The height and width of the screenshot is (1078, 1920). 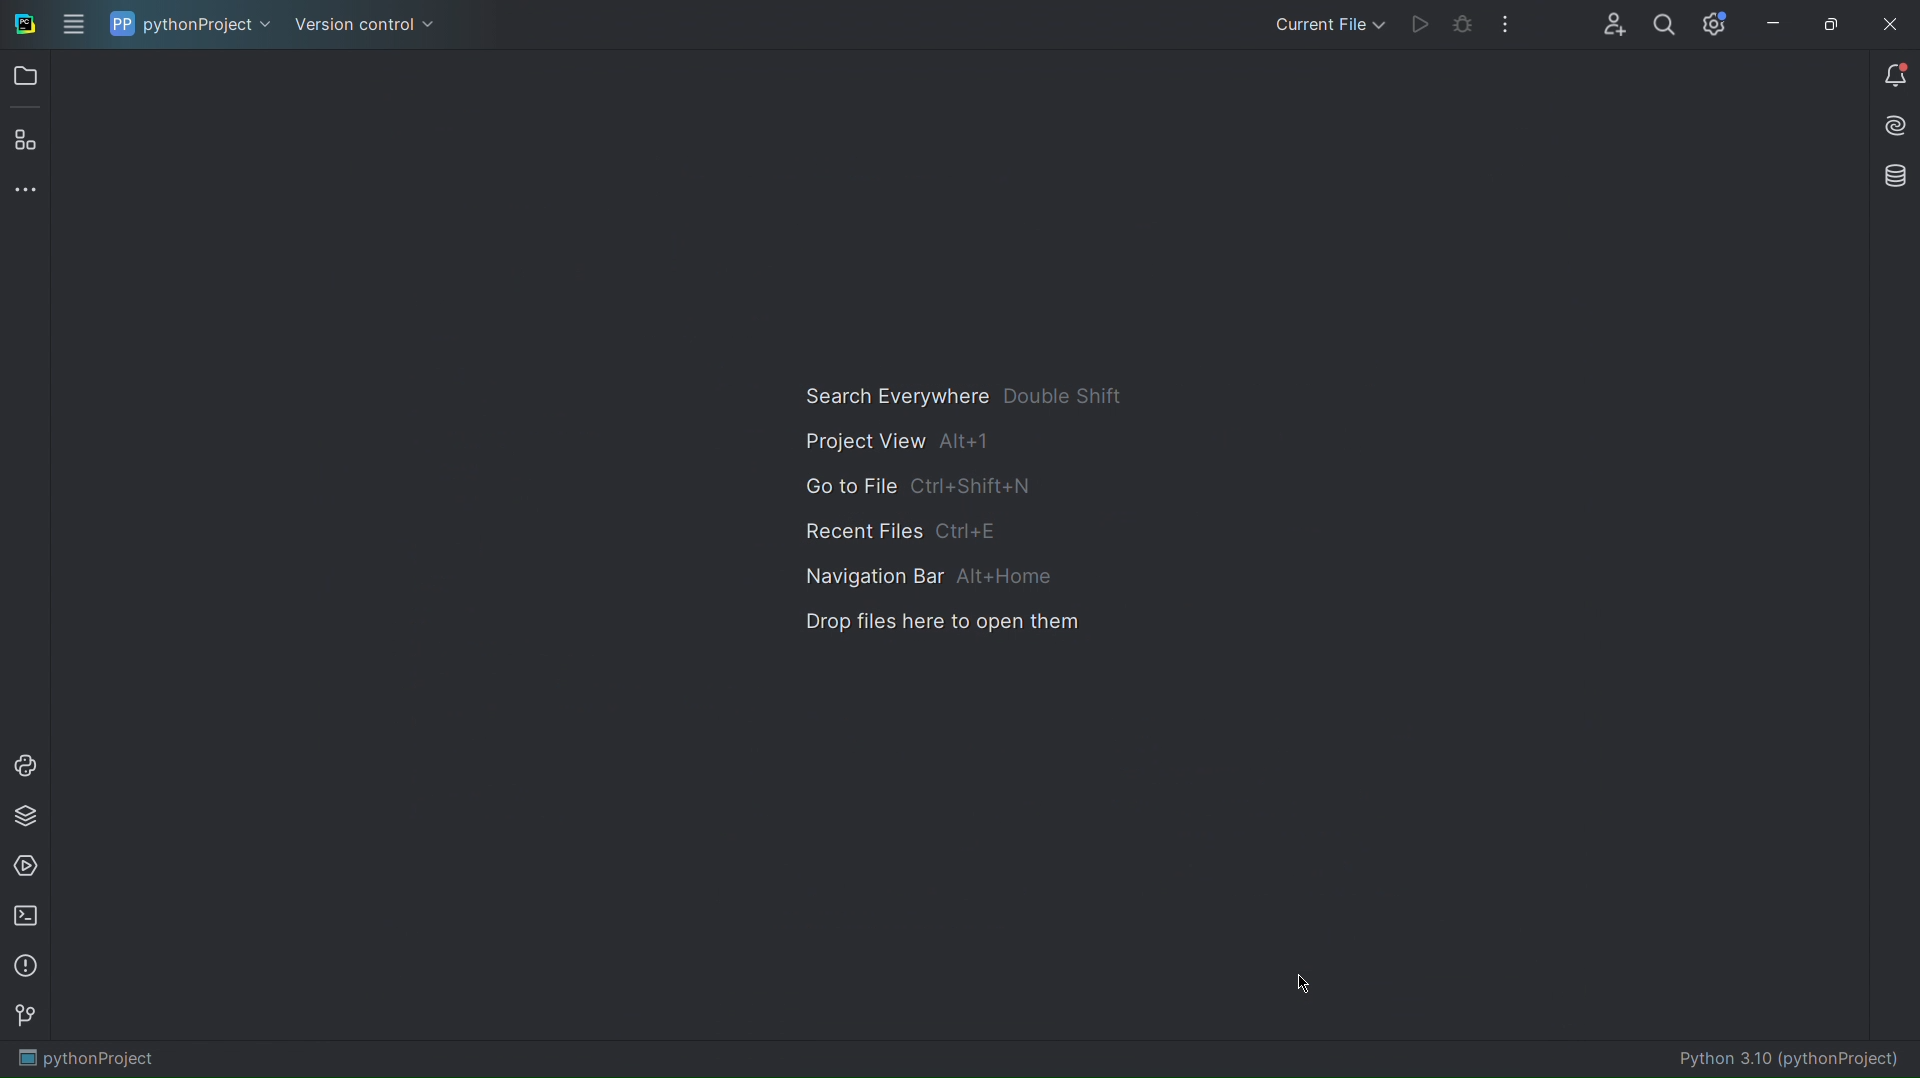 I want to click on More, so click(x=25, y=187).